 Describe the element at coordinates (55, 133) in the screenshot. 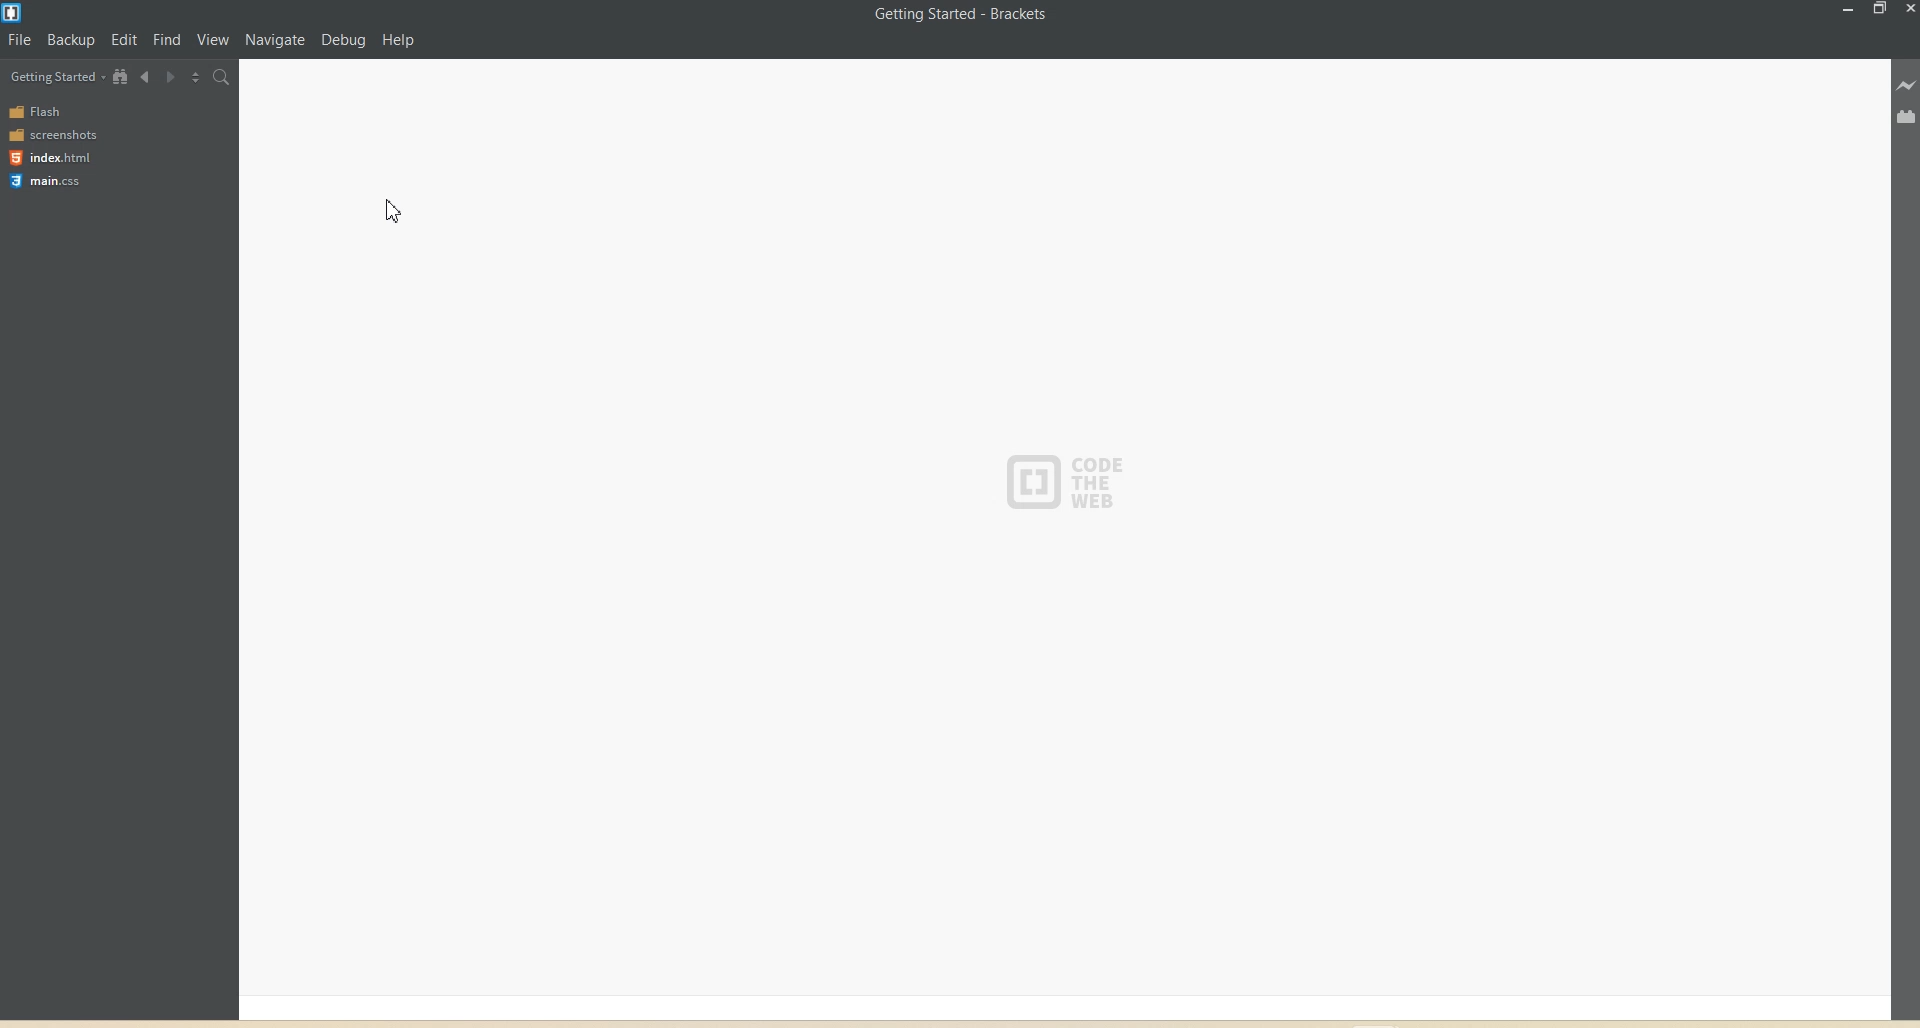

I see `screenshots` at that location.